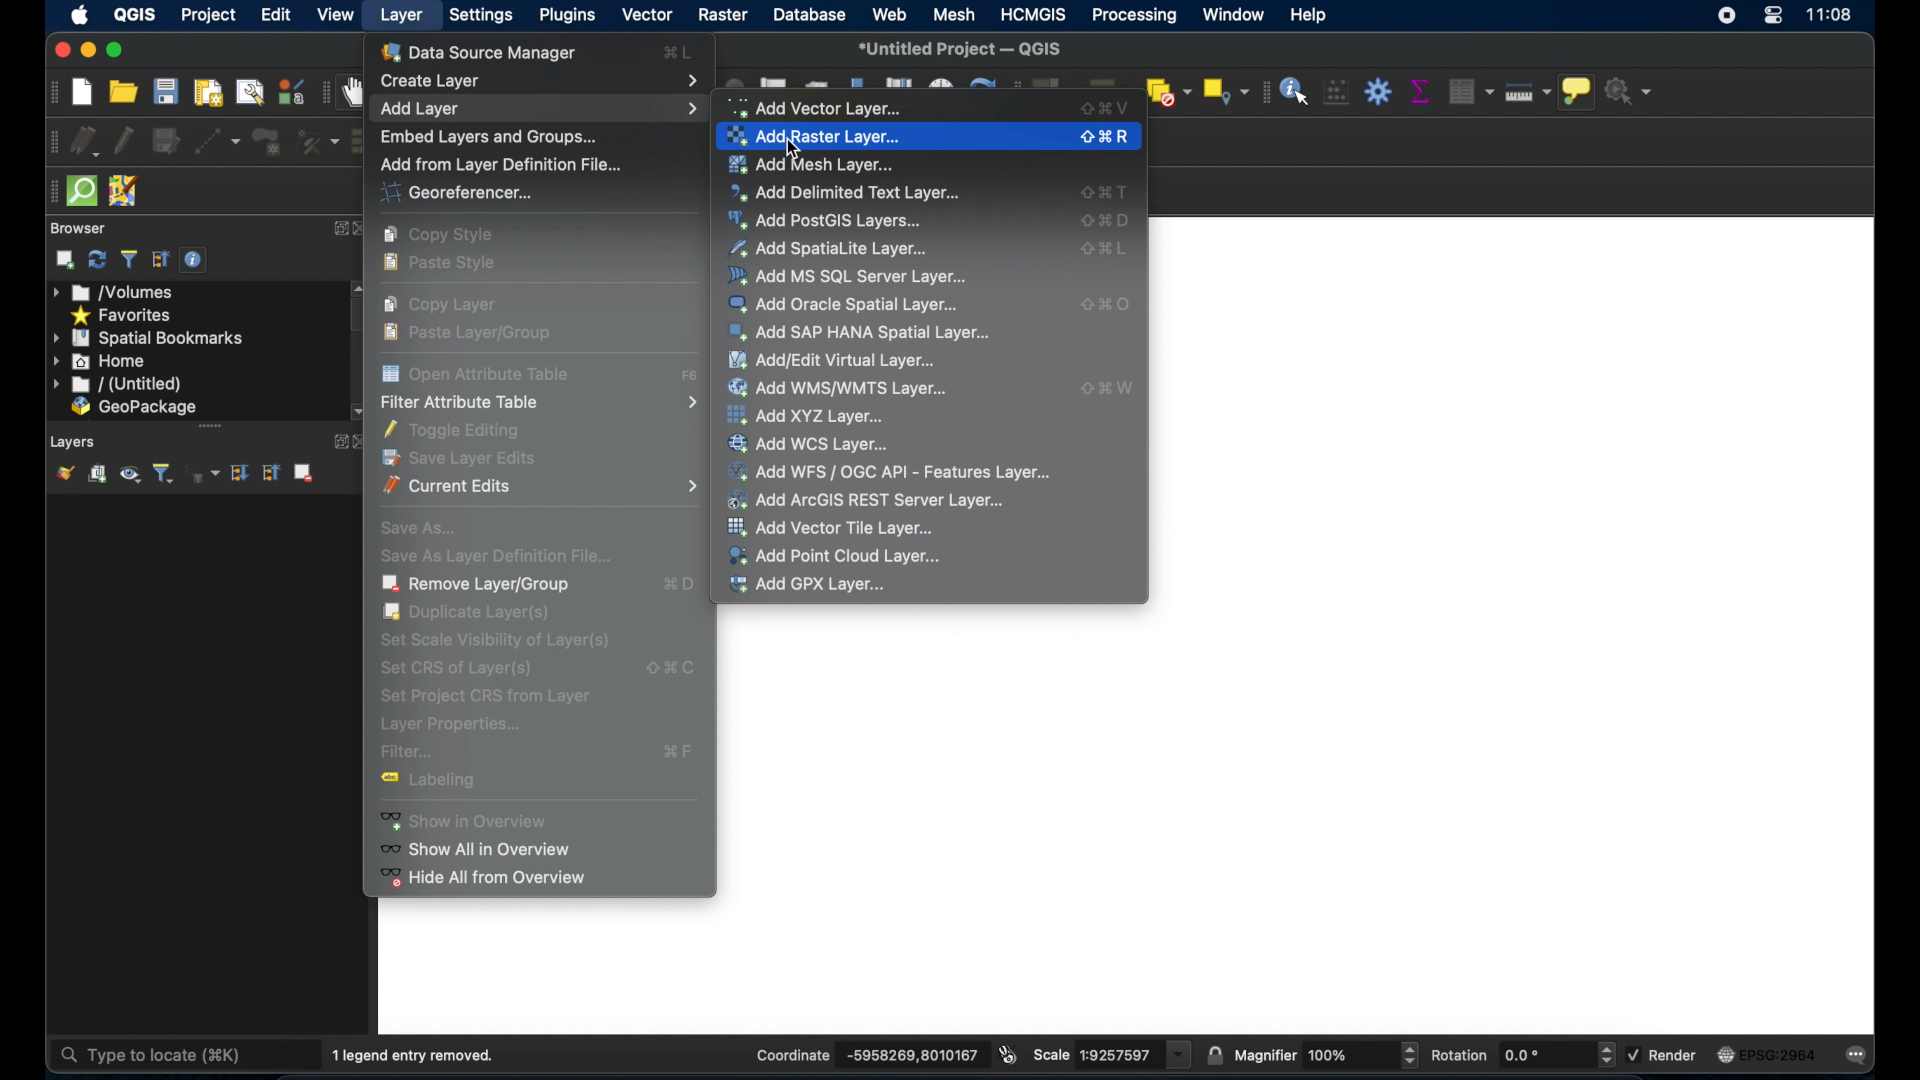  What do you see at coordinates (829, 248) in the screenshot?
I see `add spatiallite layer` at bounding box center [829, 248].